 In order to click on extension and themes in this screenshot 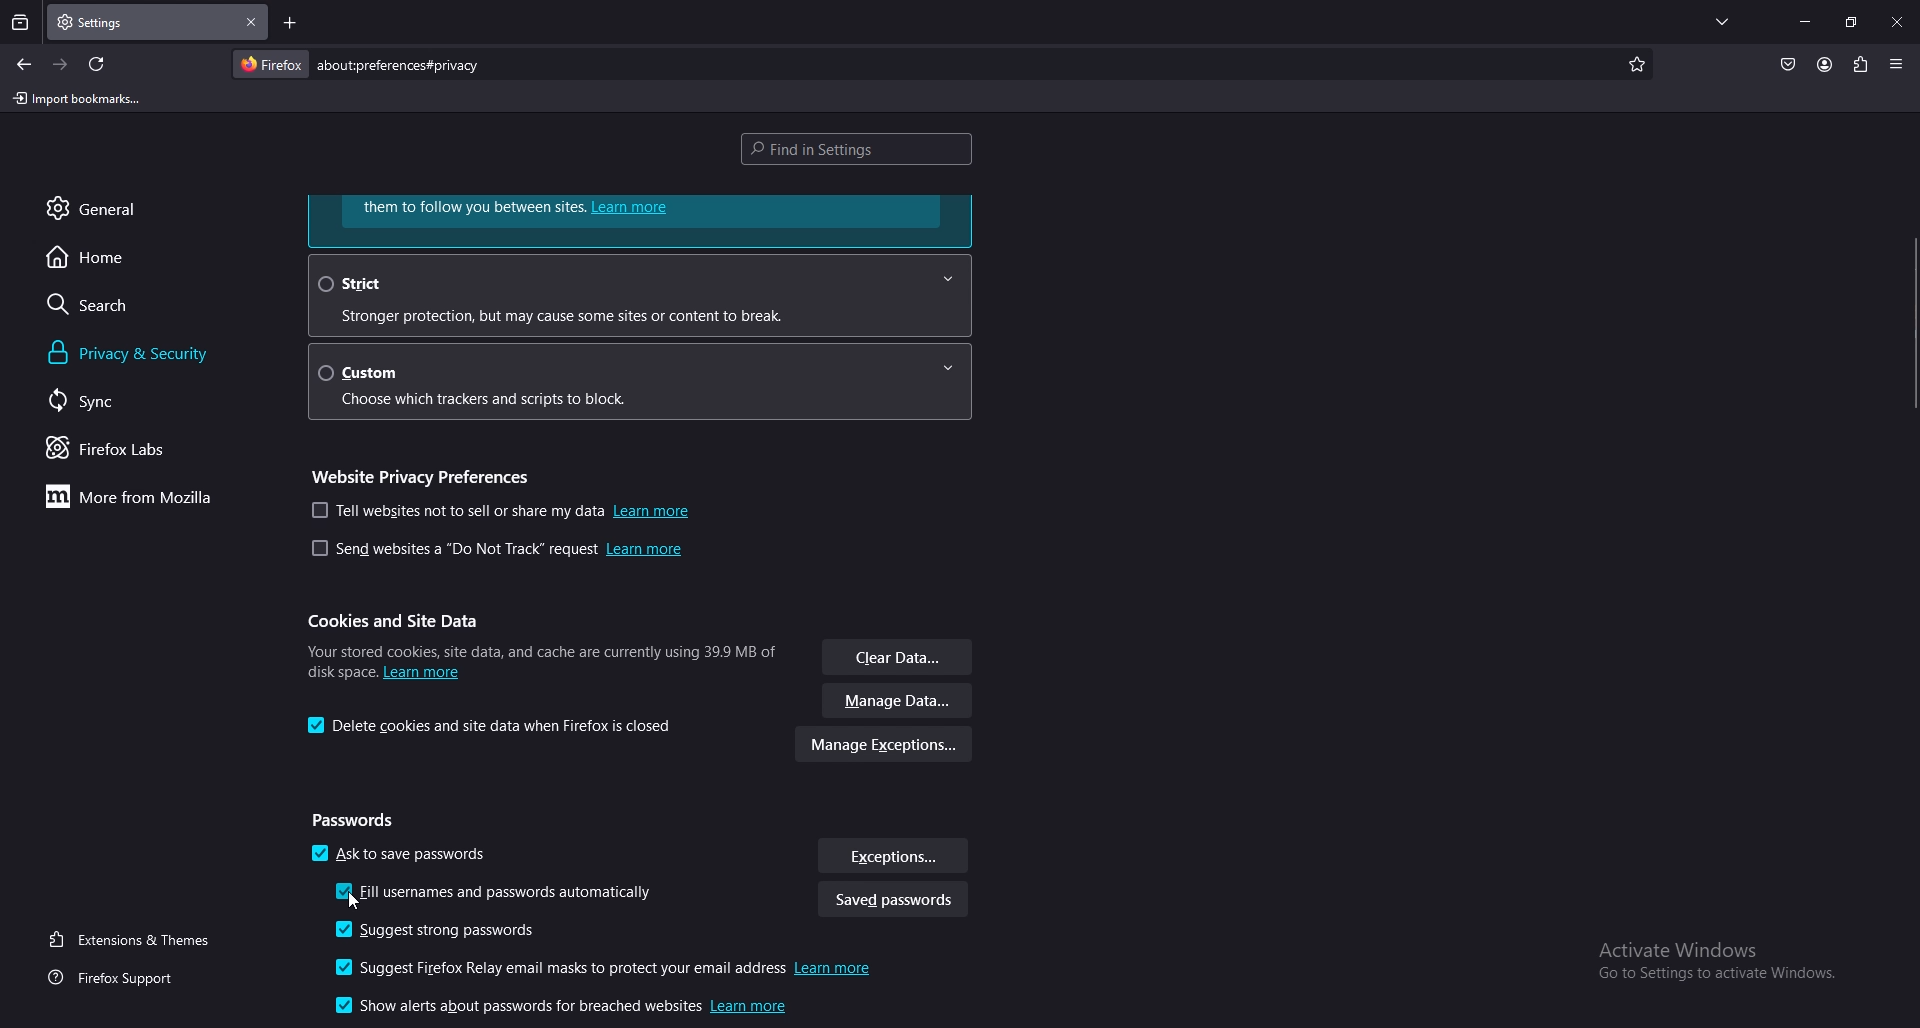, I will do `click(133, 939)`.